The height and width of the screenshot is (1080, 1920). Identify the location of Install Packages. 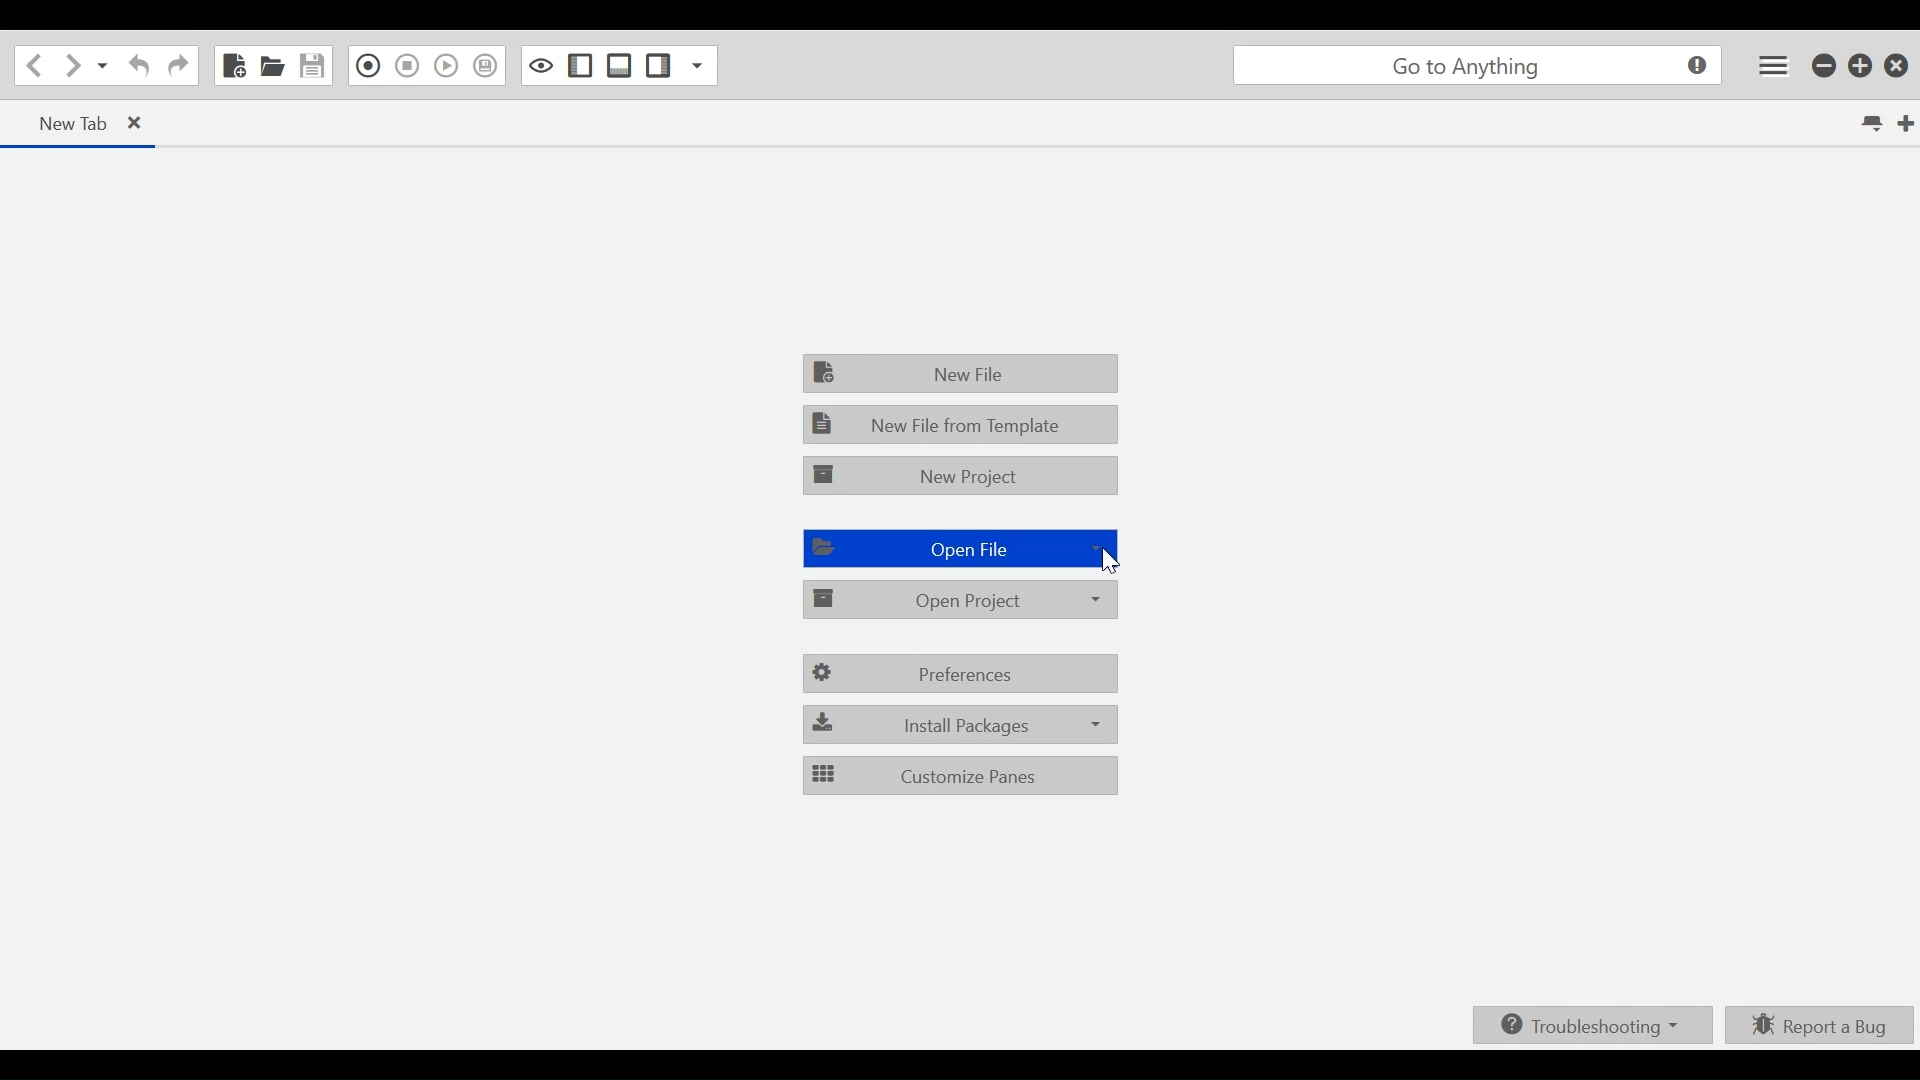
(963, 724).